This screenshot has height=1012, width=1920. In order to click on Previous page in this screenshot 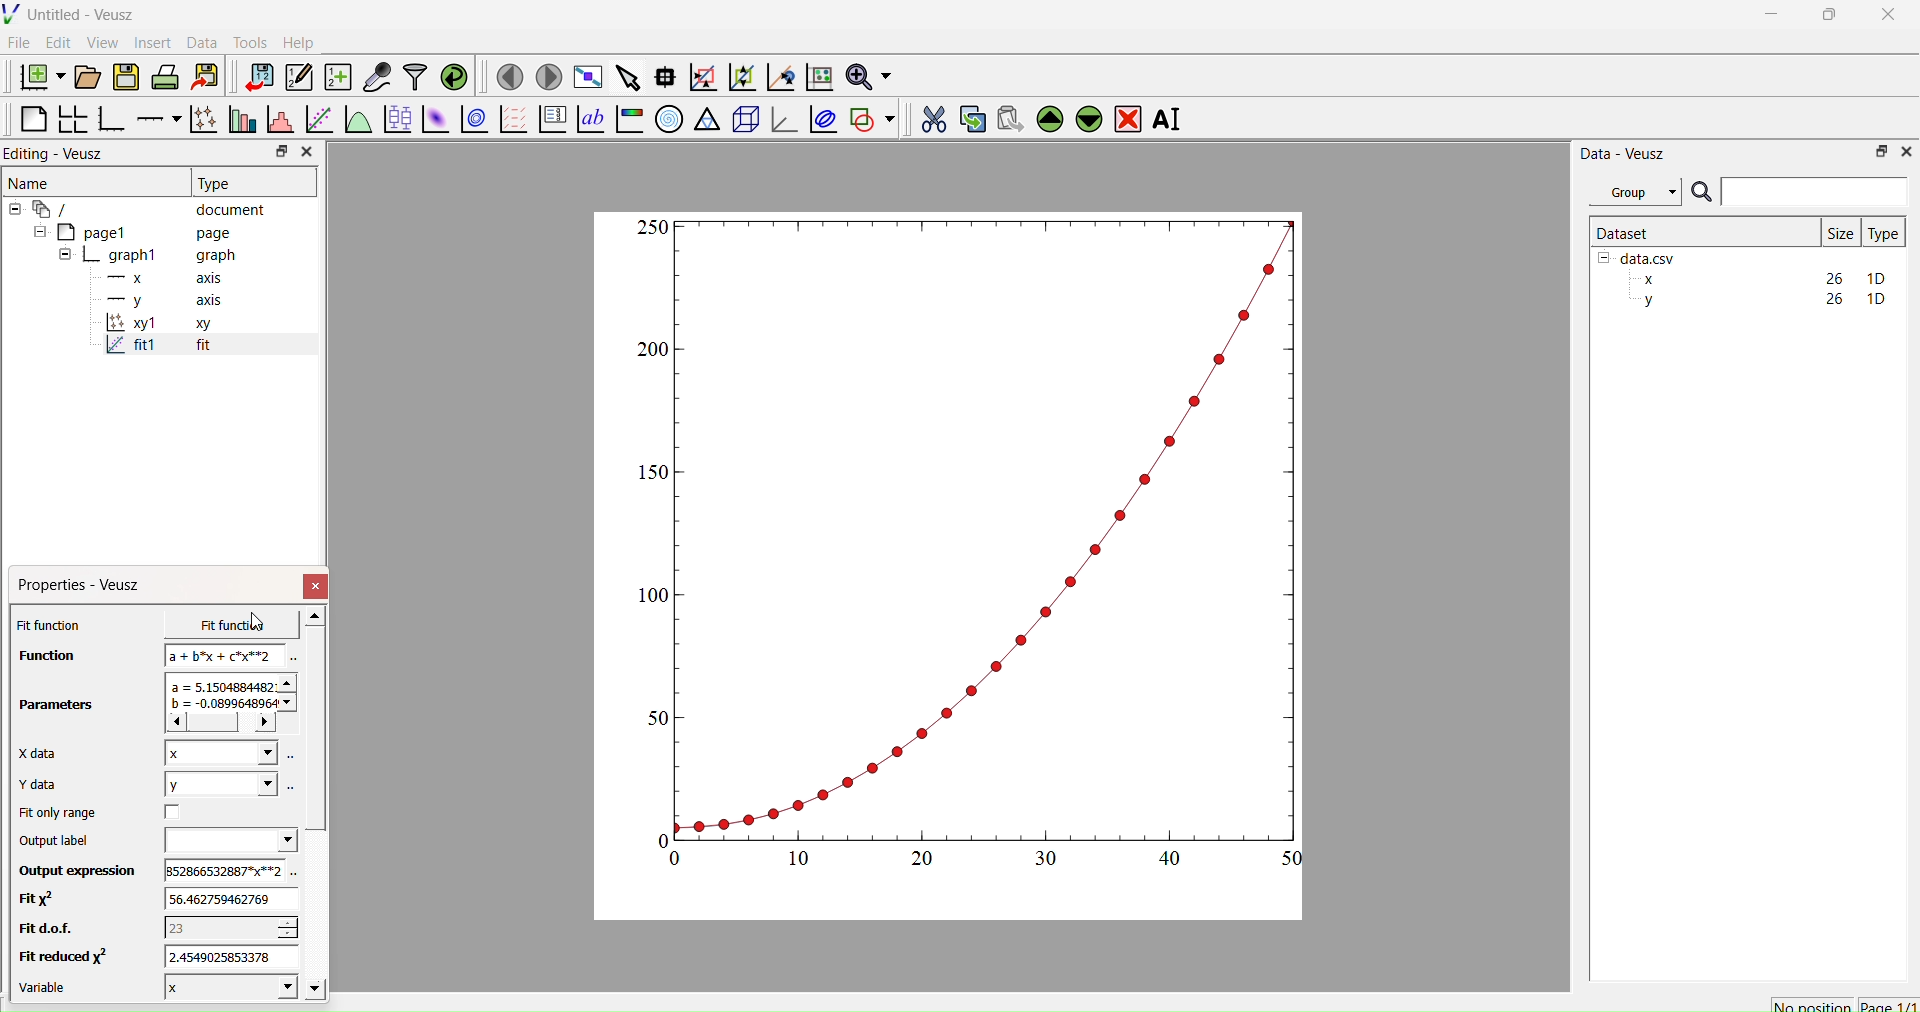, I will do `click(510, 77)`.